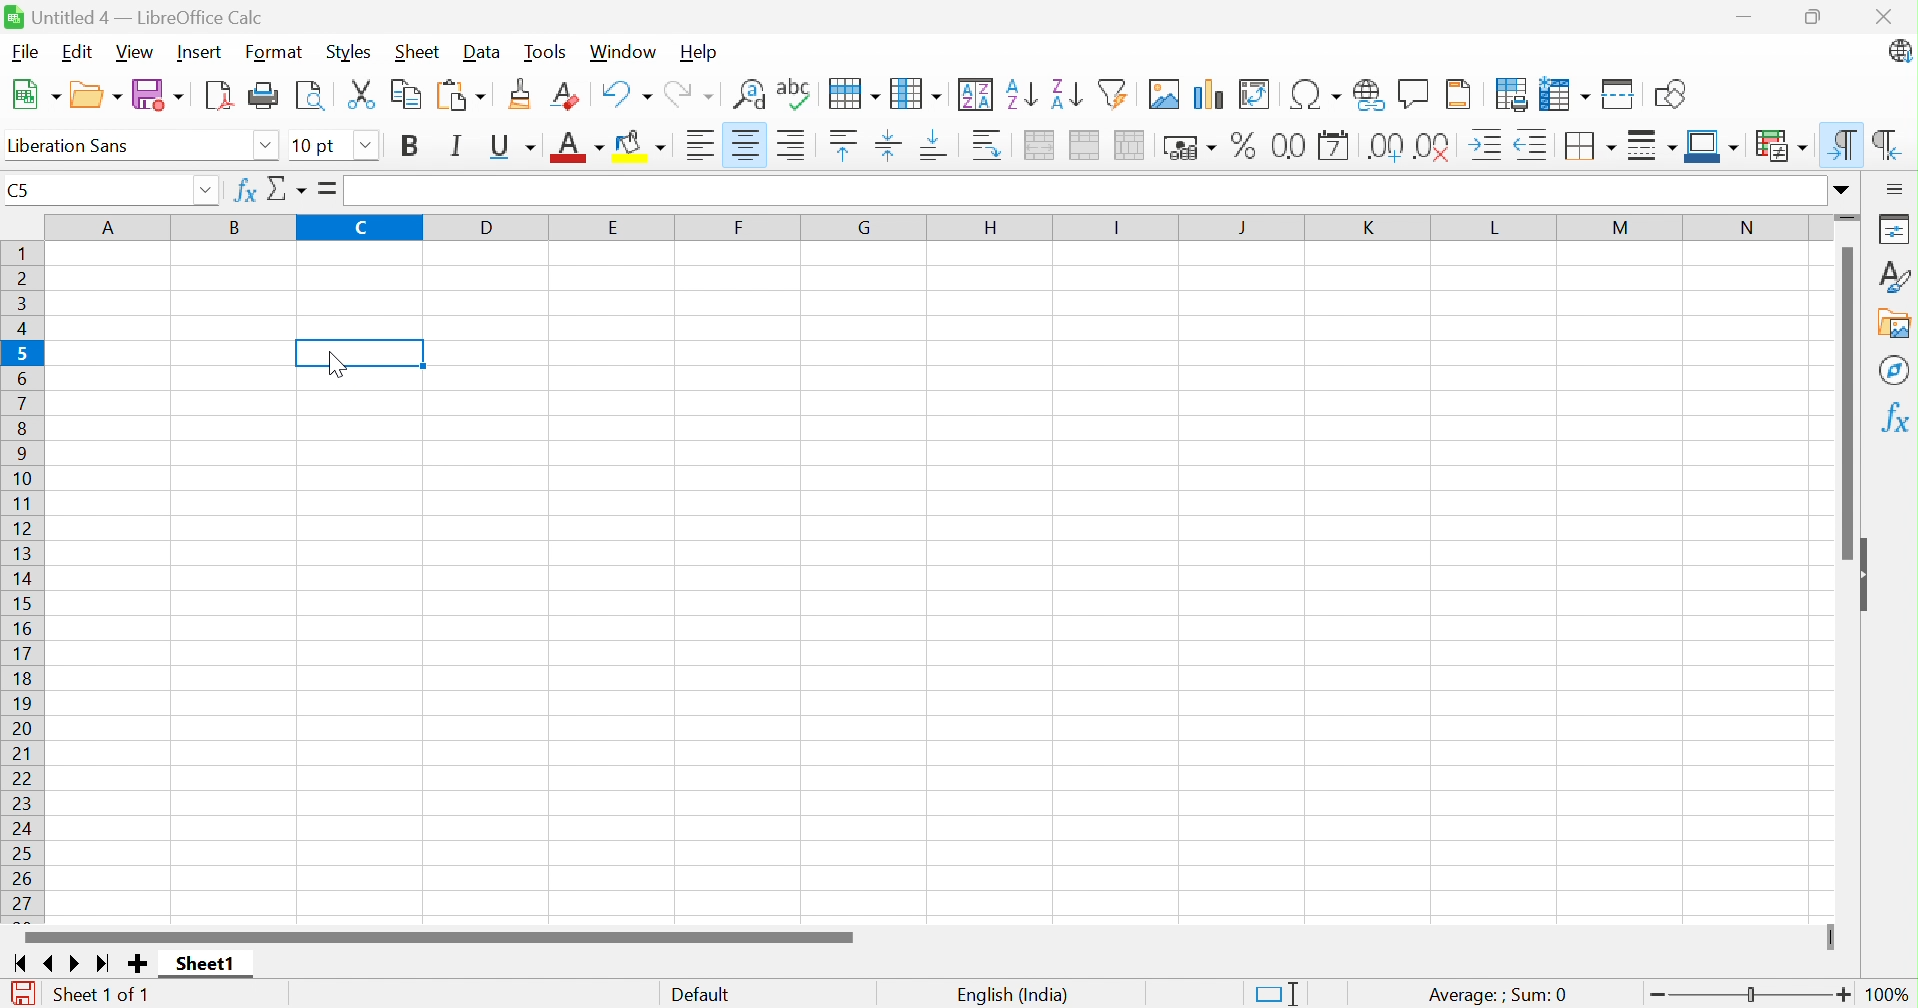  I want to click on Insert Image, so click(1163, 94).